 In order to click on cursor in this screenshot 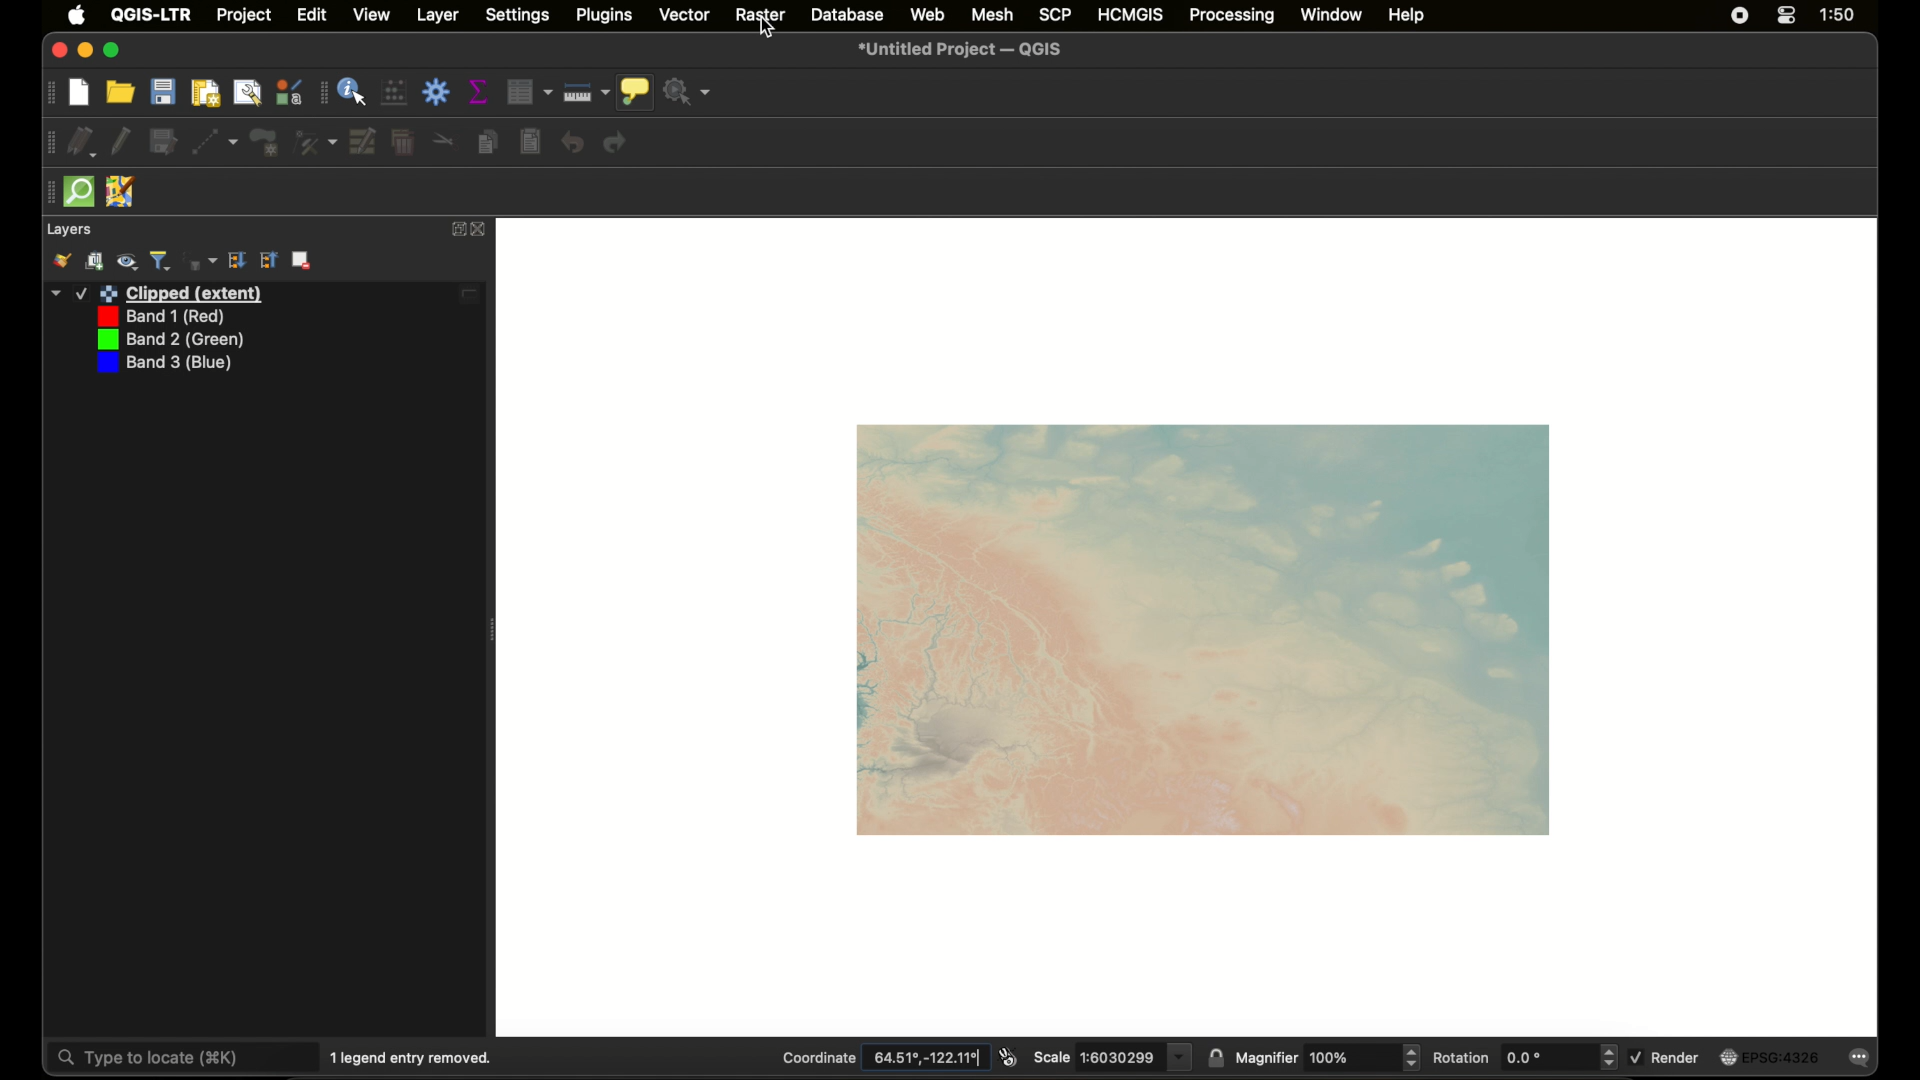, I will do `click(766, 32)`.